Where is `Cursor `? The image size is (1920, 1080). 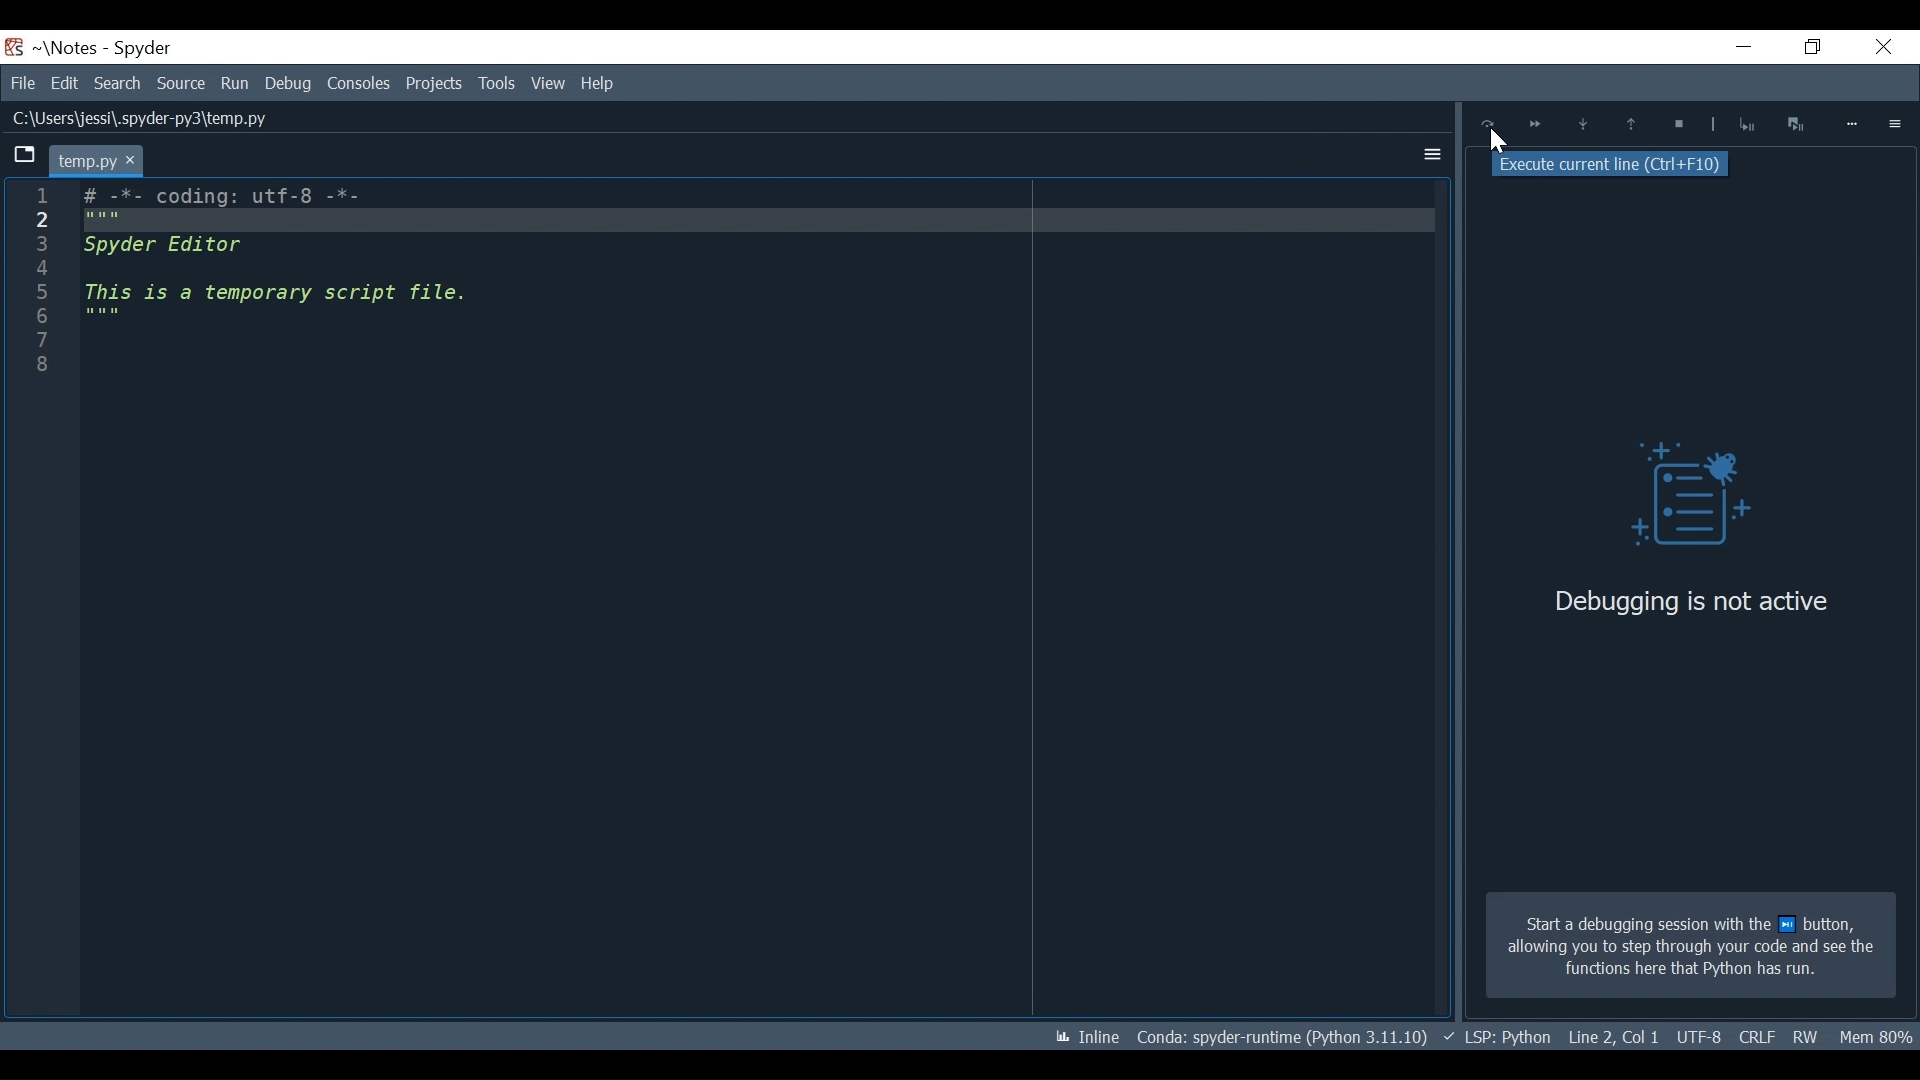
Cursor  is located at coordinates (1500, 144).